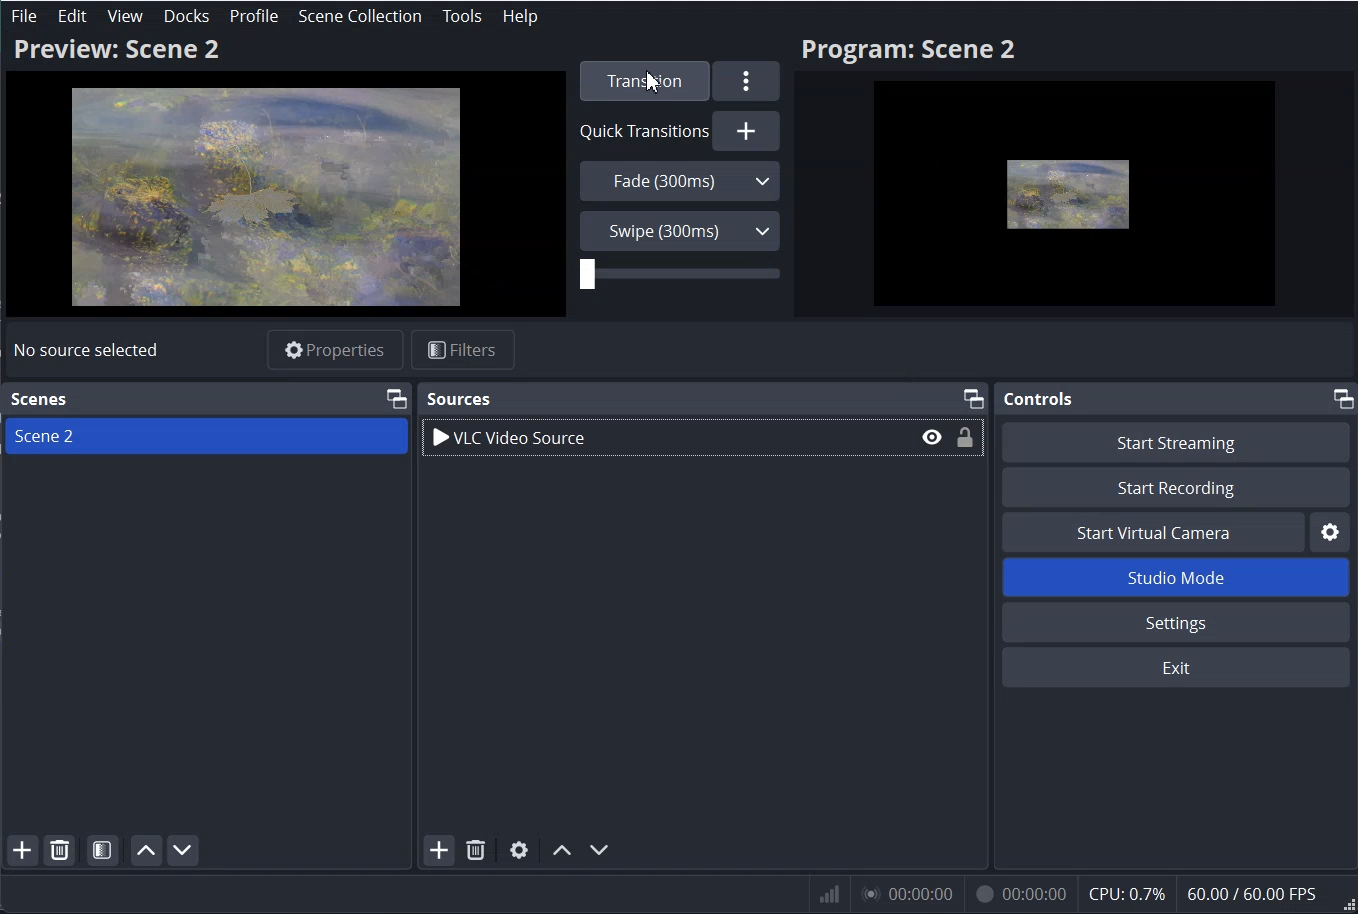 Image resolution: width=1358 pixels, height=914 pixels. Describe the element at coordinates (1179, 440) in the screenshot. I see `Start Streaming` at that location.